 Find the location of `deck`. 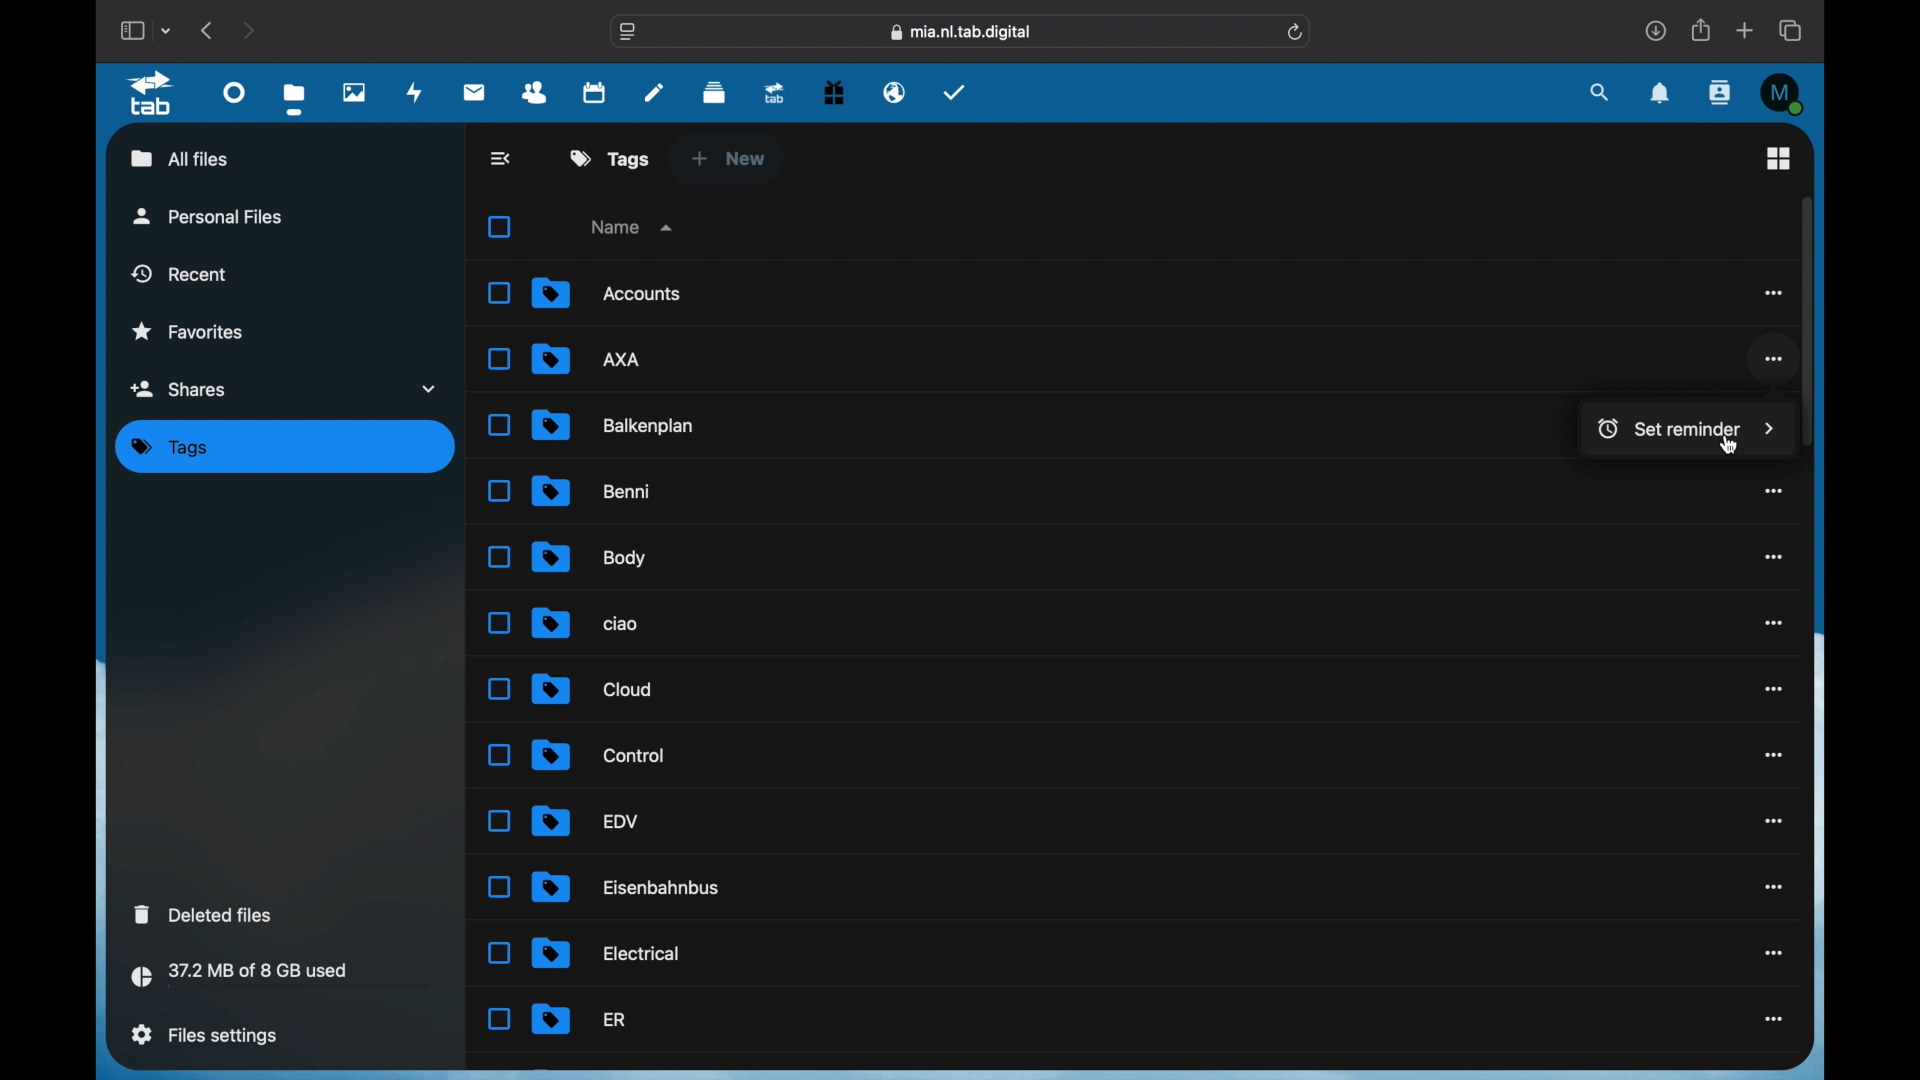

deck is located at coordinates (715, 90).